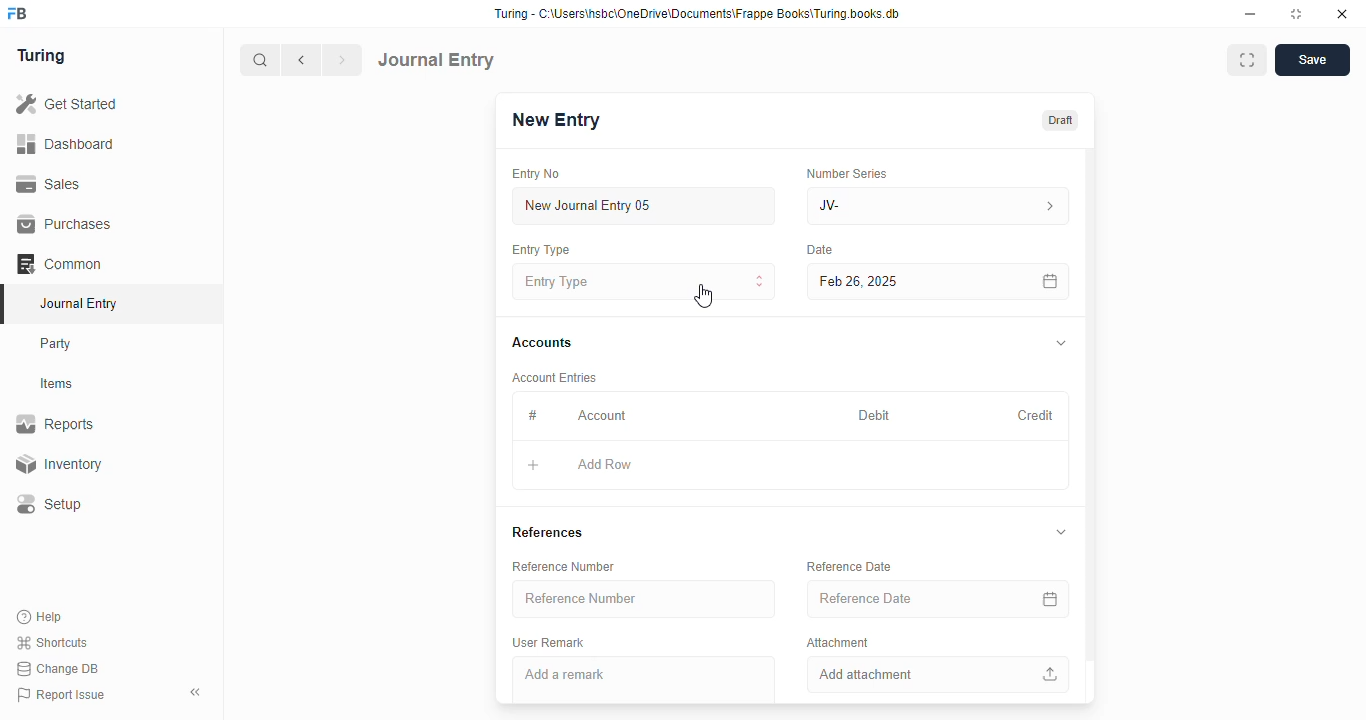 The width and height of the screenshot is (1366, 720). I want to click on #, so click(533, 415).